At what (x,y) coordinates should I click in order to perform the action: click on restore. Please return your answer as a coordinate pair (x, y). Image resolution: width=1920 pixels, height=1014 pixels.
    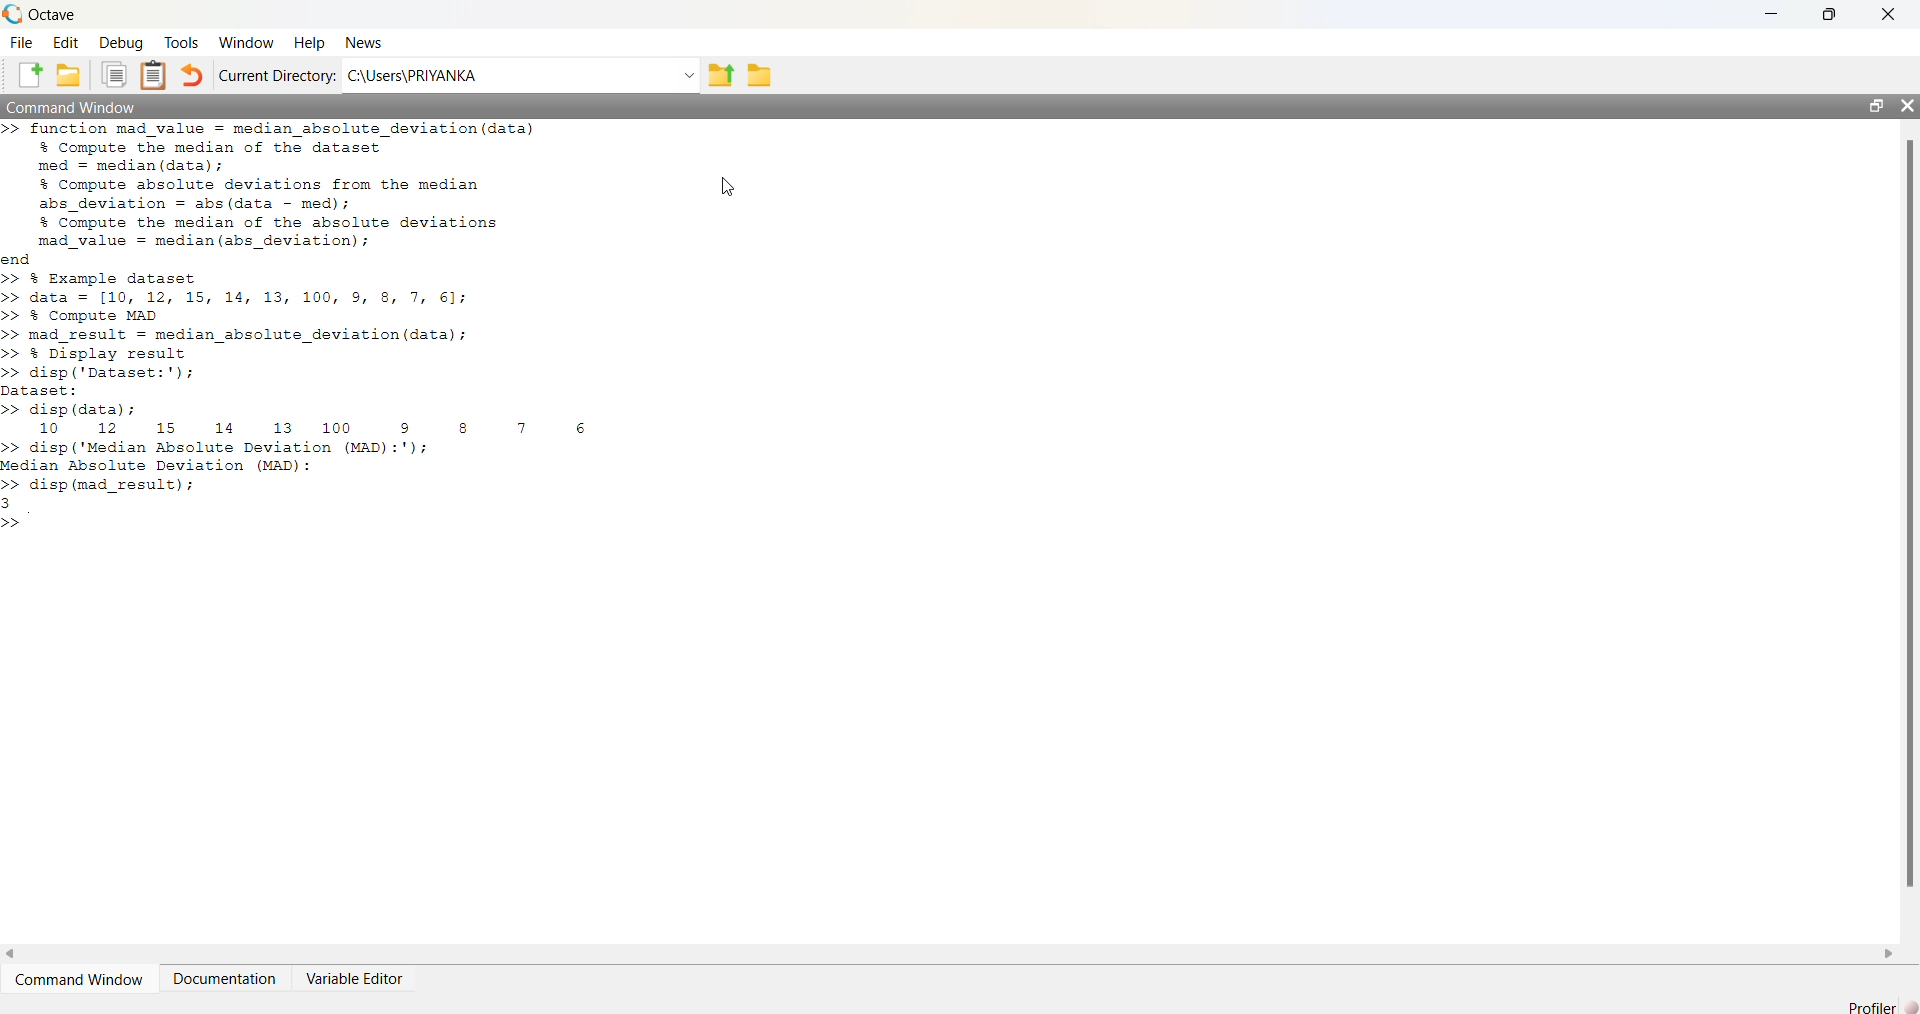
    Looking at the image, I should click on (1829, 13).